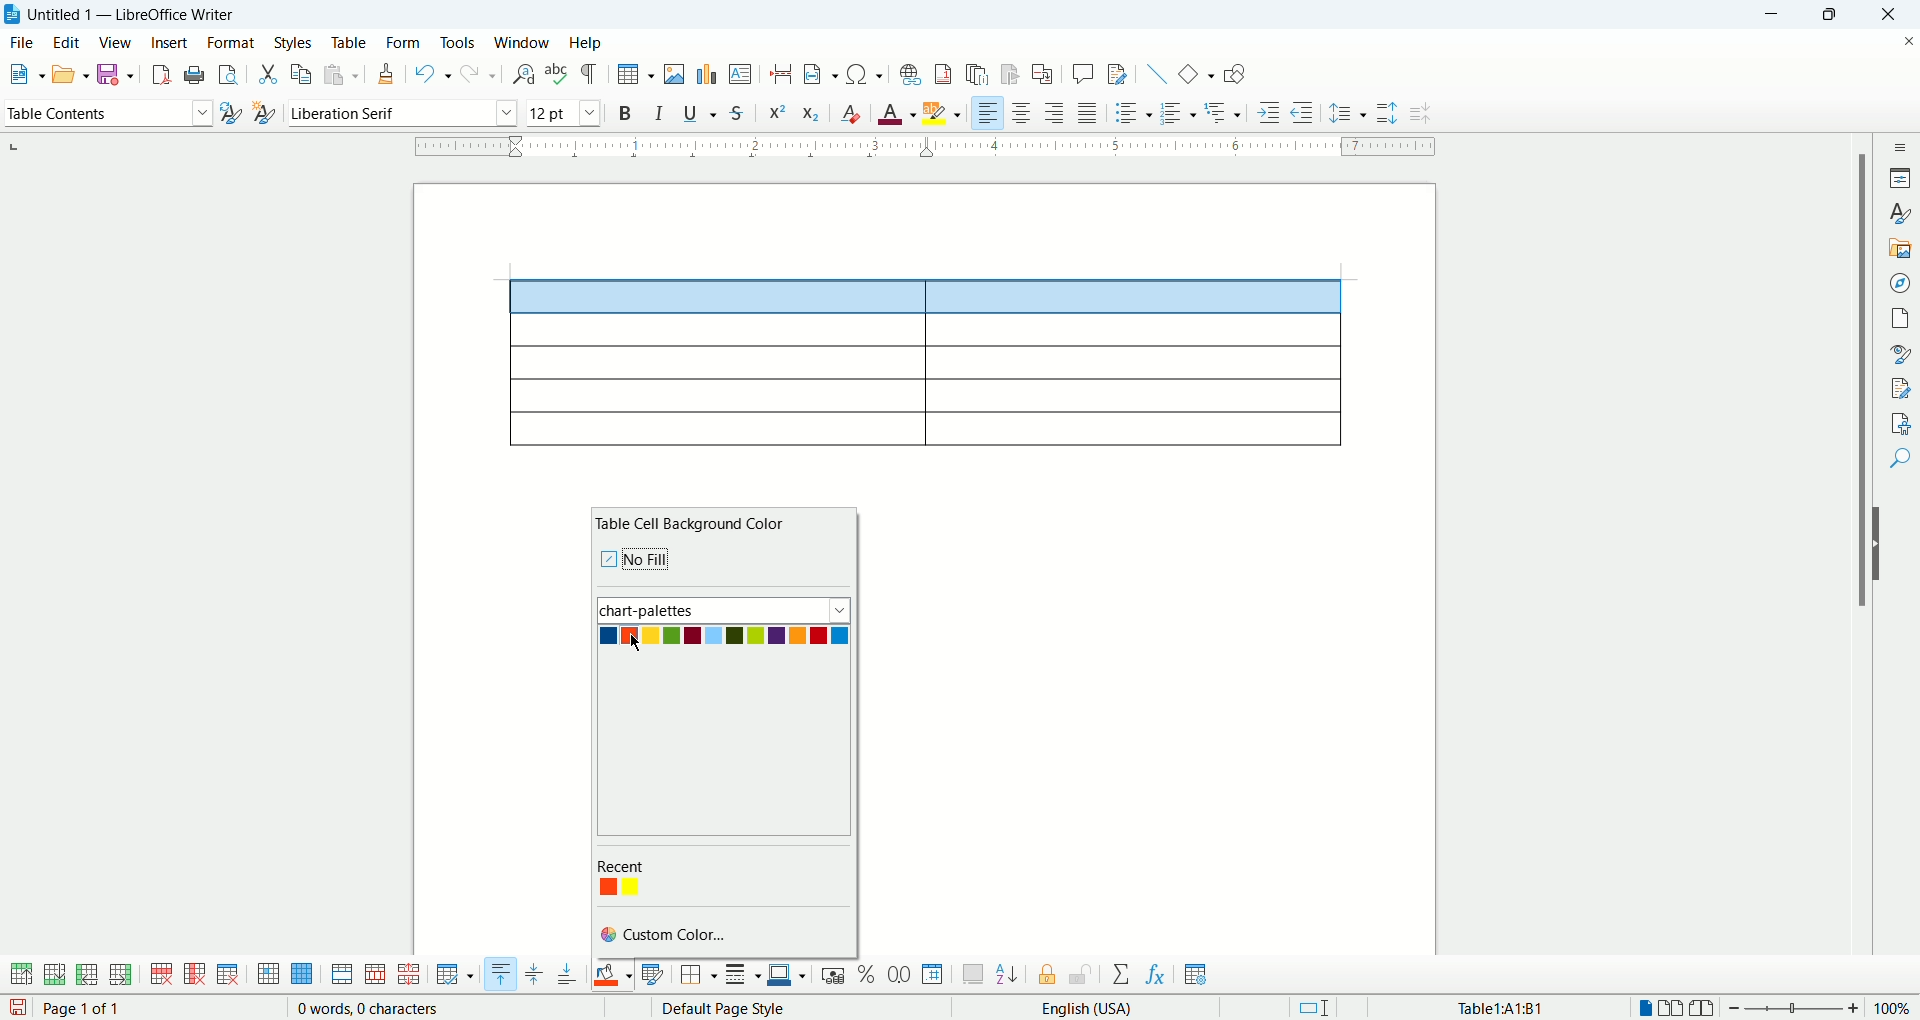 The width and height of the screenshot is (1920, 1020). What do you see at coordinates (1856, 561) in the screenshot?
I see `vertical scroll bar` at bounding box center [1856, 561].